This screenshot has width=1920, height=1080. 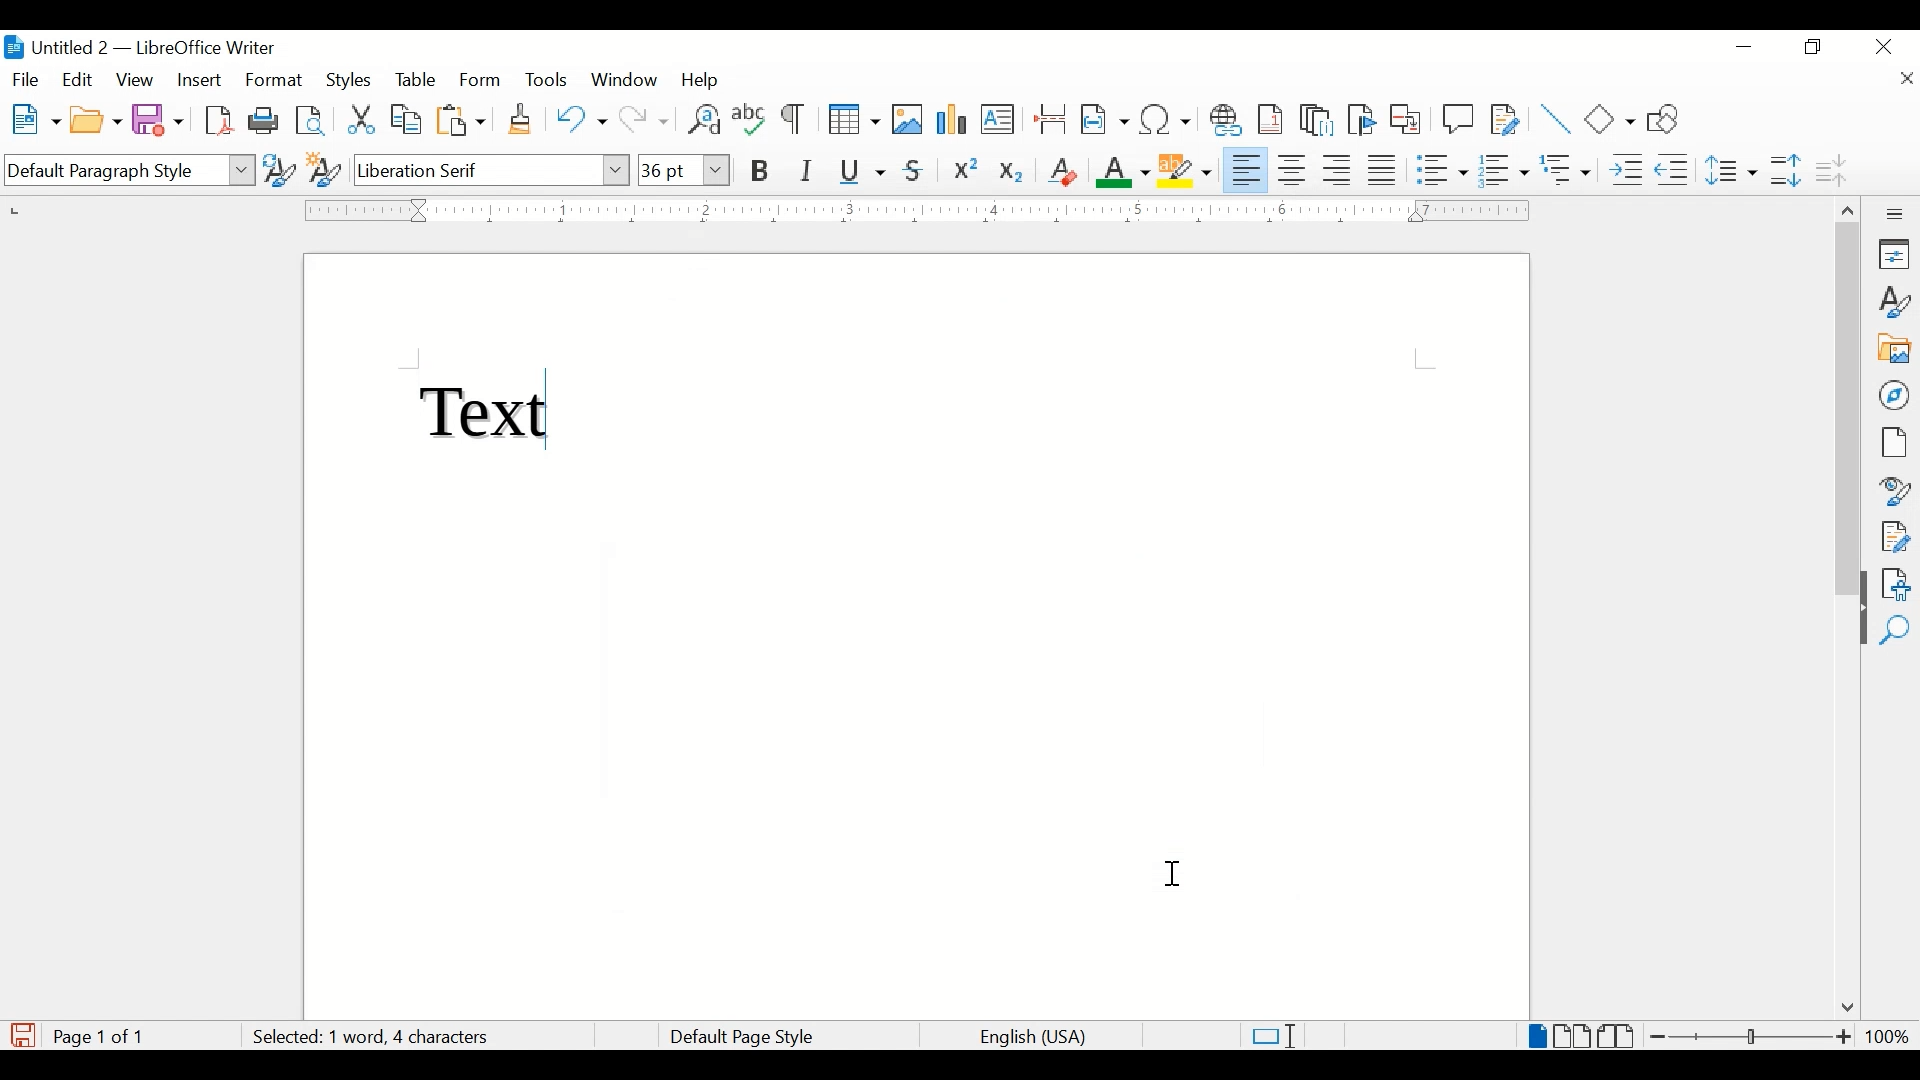 What do you see at coordinates (1905, 81) in the screenshot?
I see `close` at bounding box center [1905, 81].